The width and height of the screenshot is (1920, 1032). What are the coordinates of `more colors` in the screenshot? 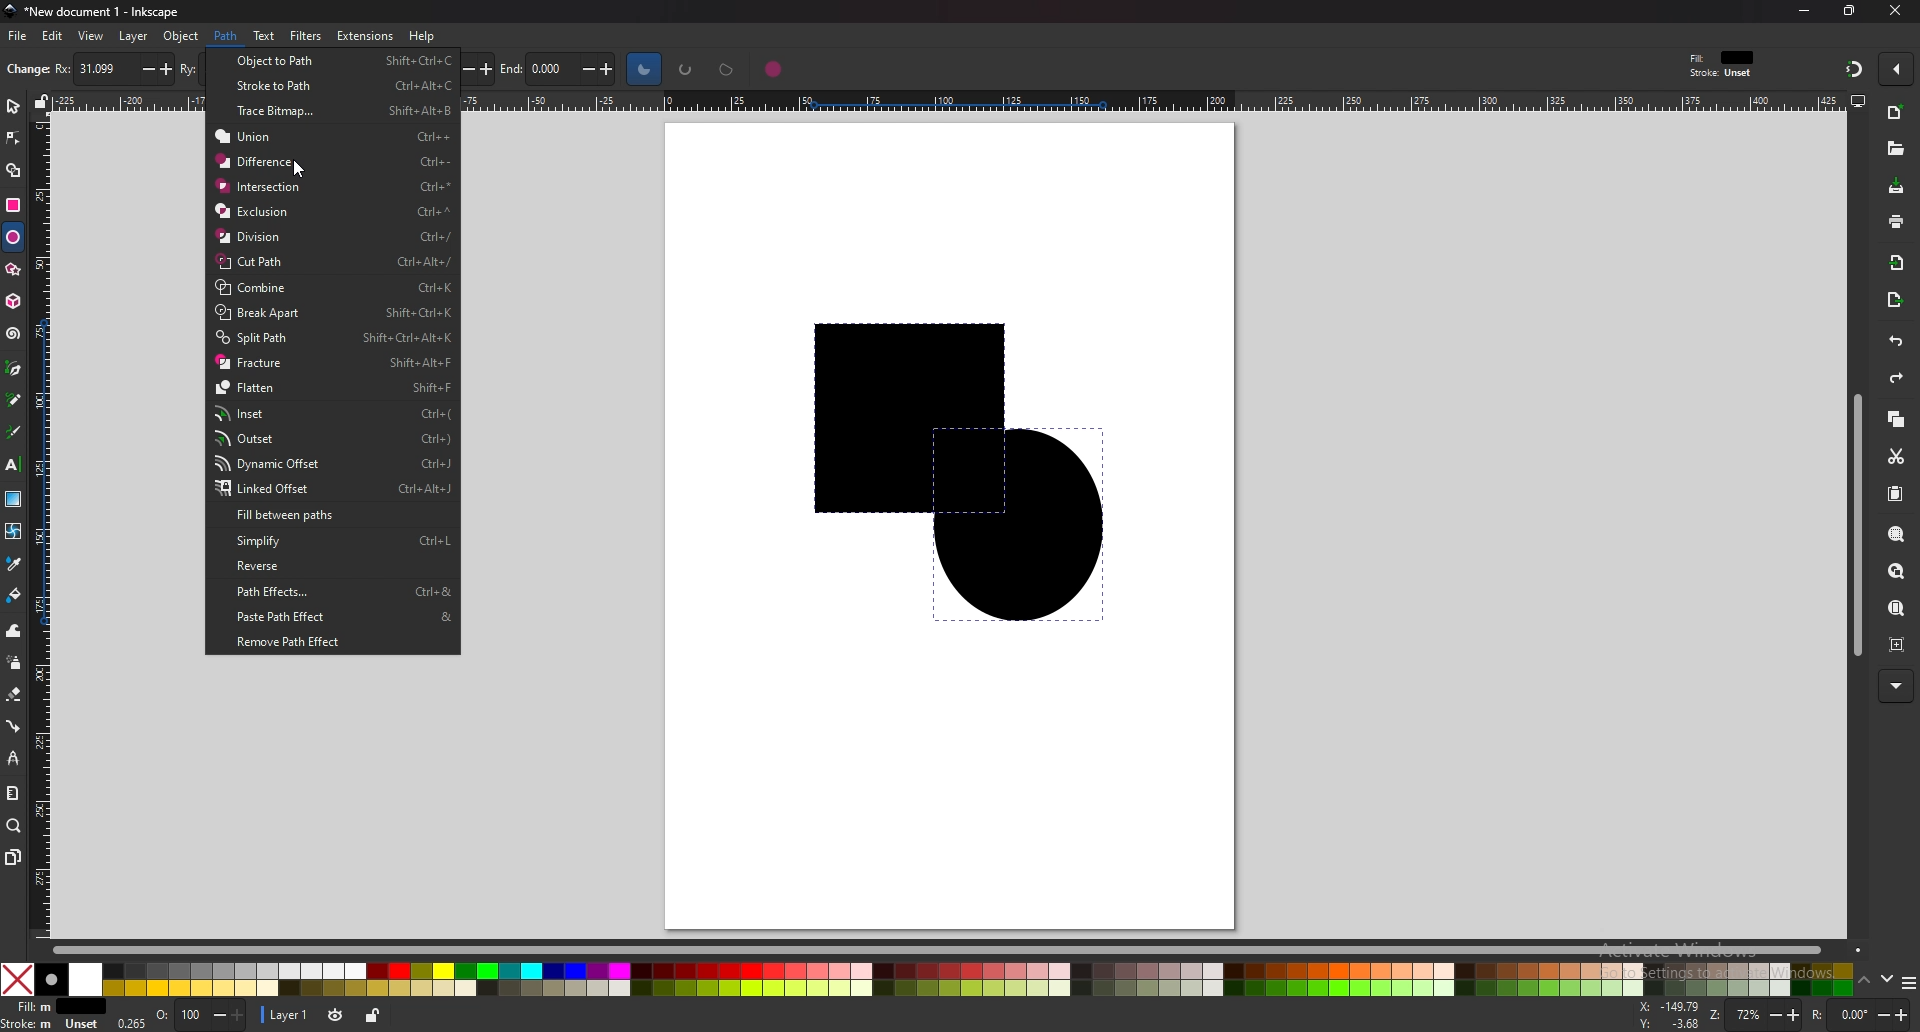 It's located at (1908, 982).